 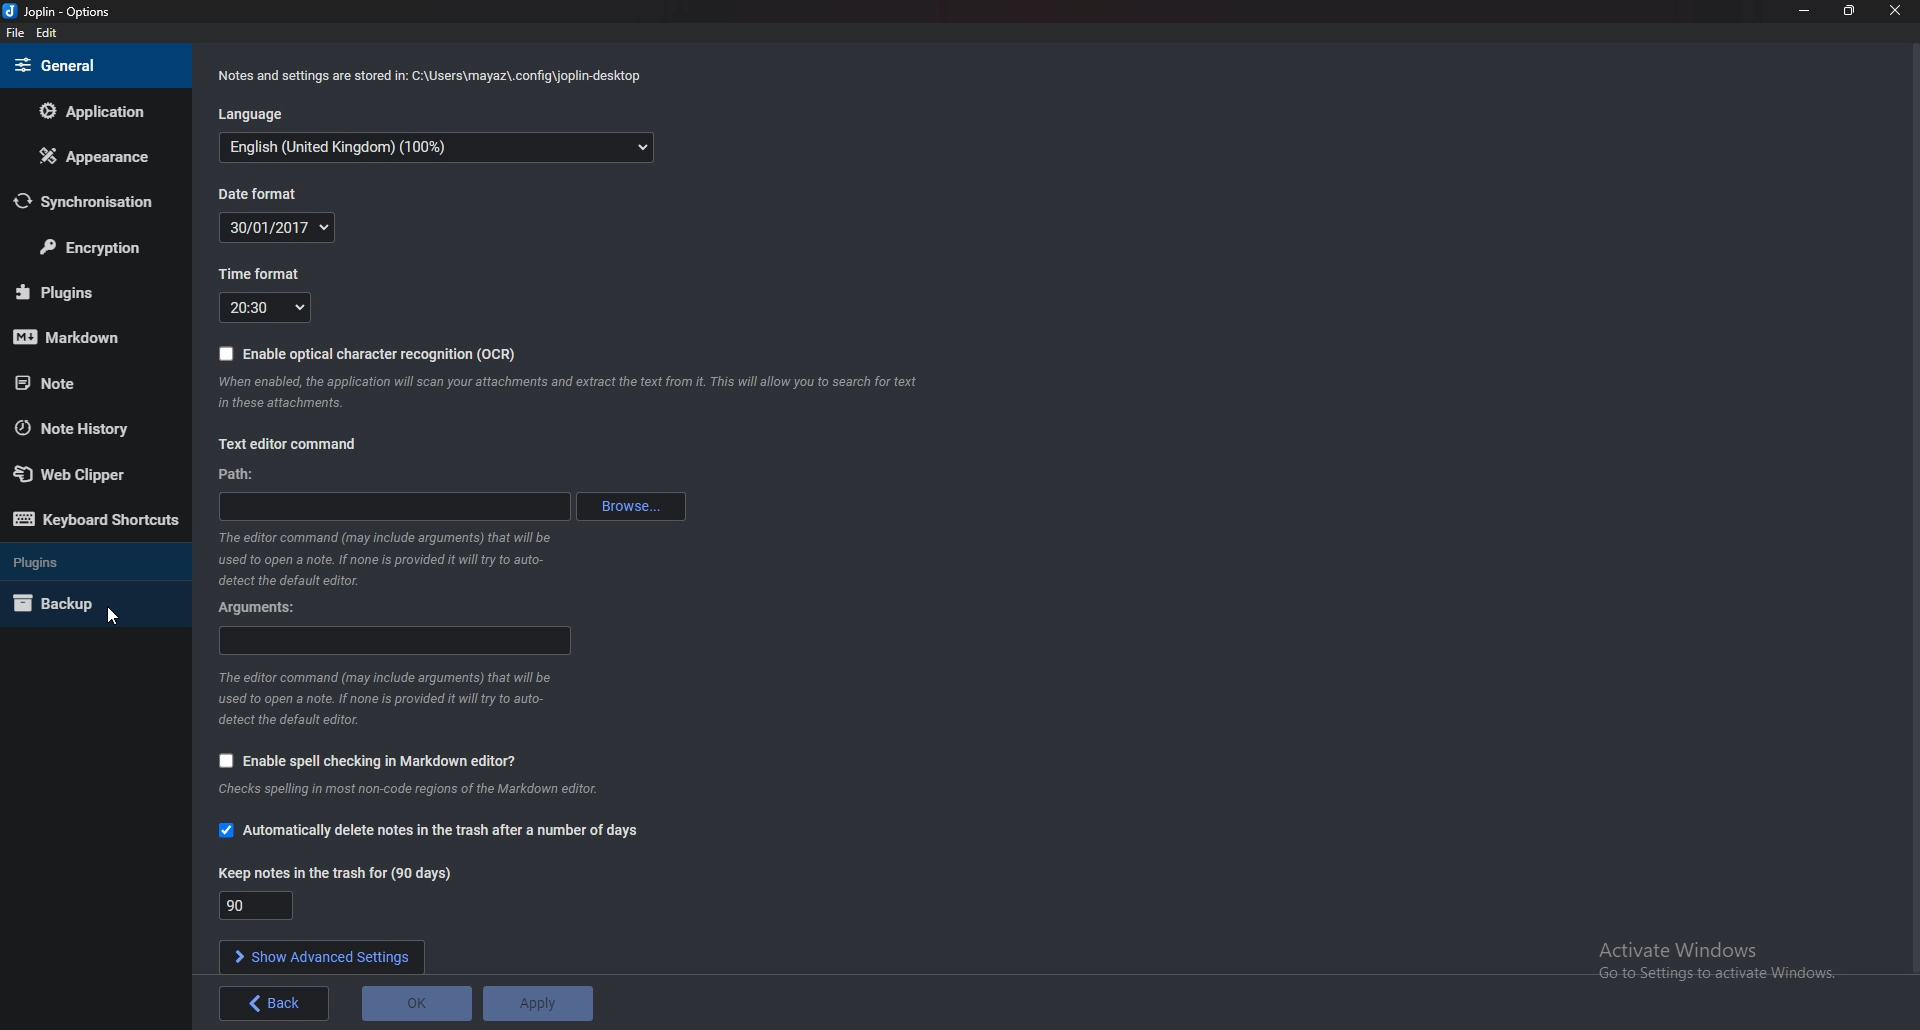 I want to click on path, so click(x=392, y=506).